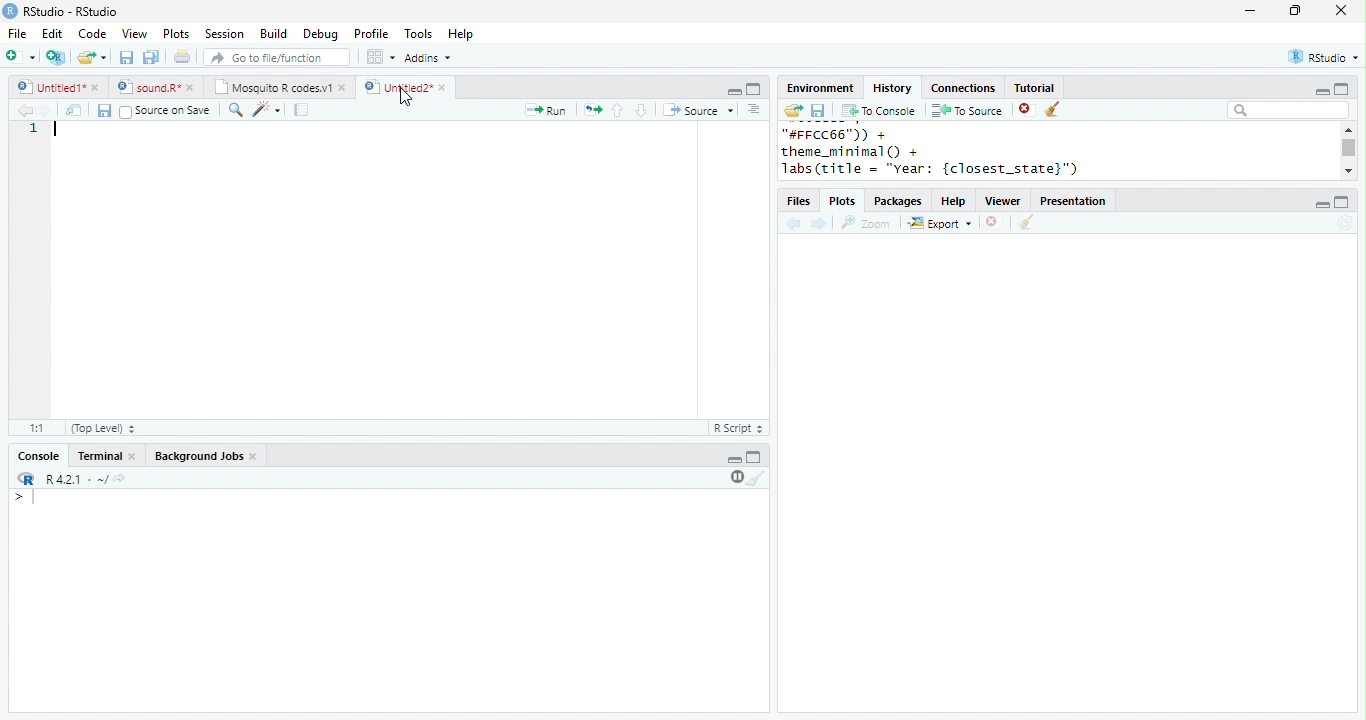  Describe the element at coordinates (20, 57) in the screenshot. I see `new file` at that location.